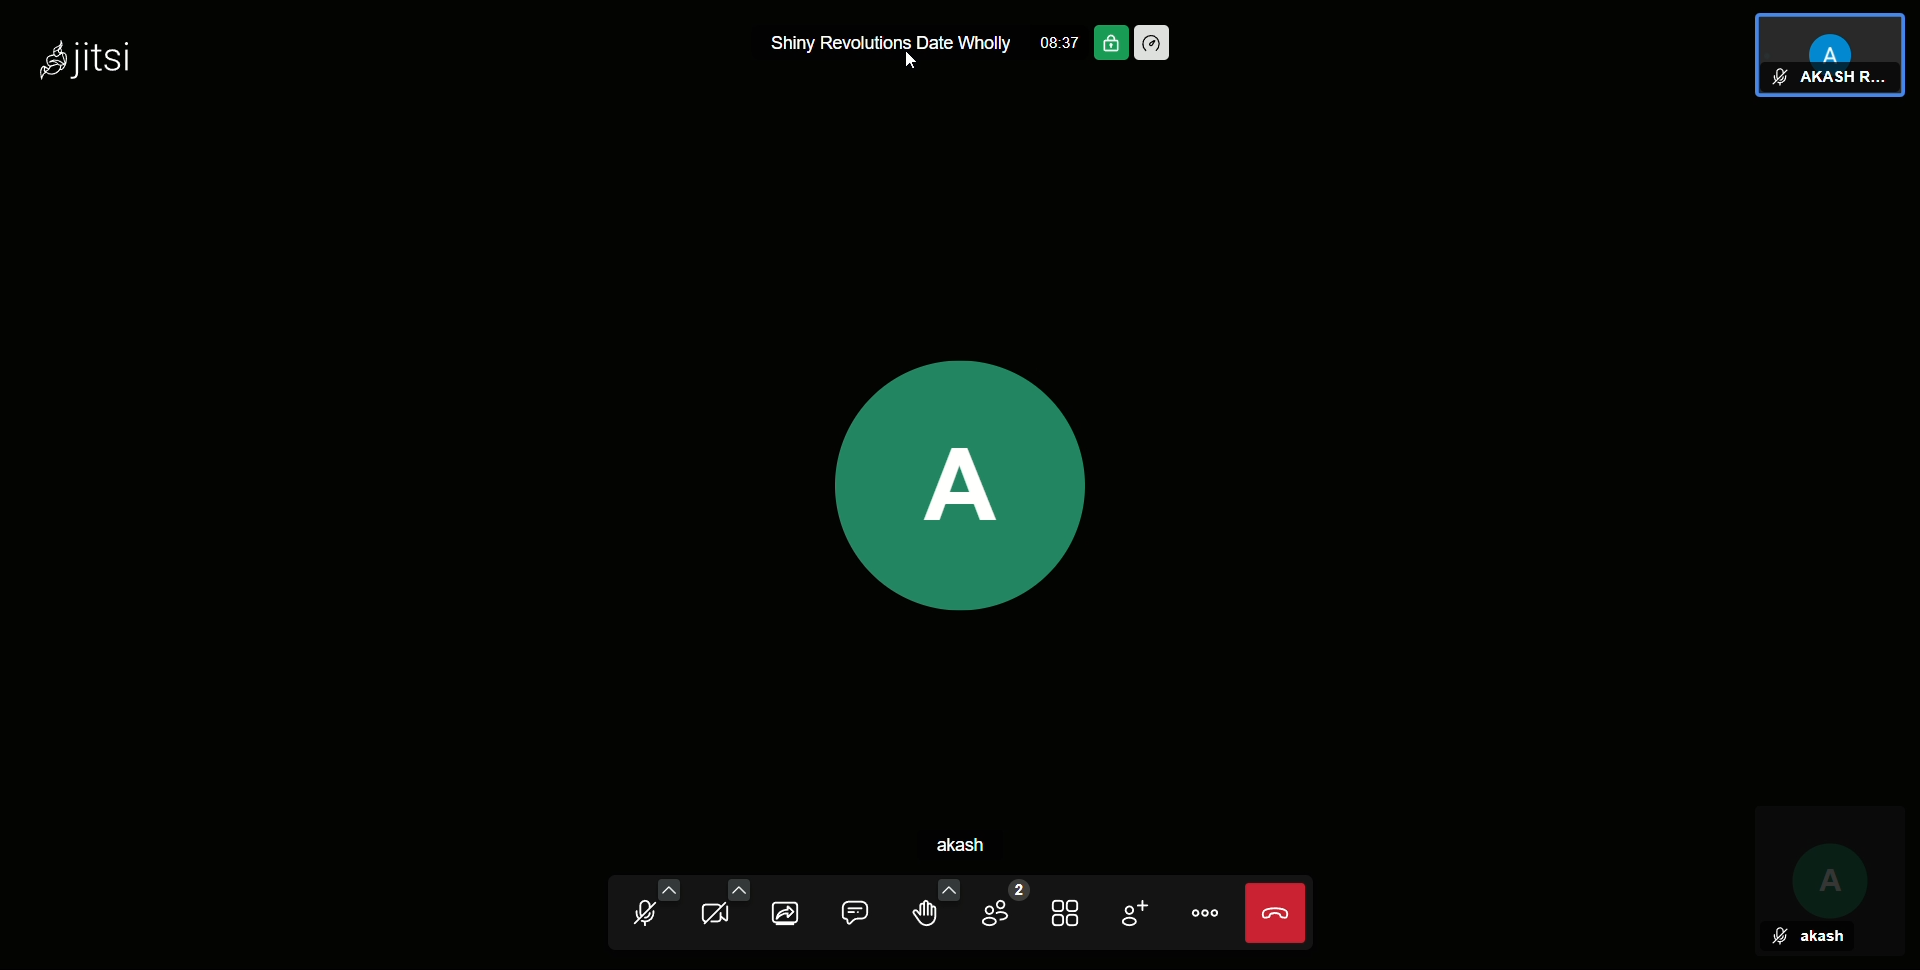 The width and height of the screenshot is (1920, 970). I want to click on participant, so click(1832, 37).